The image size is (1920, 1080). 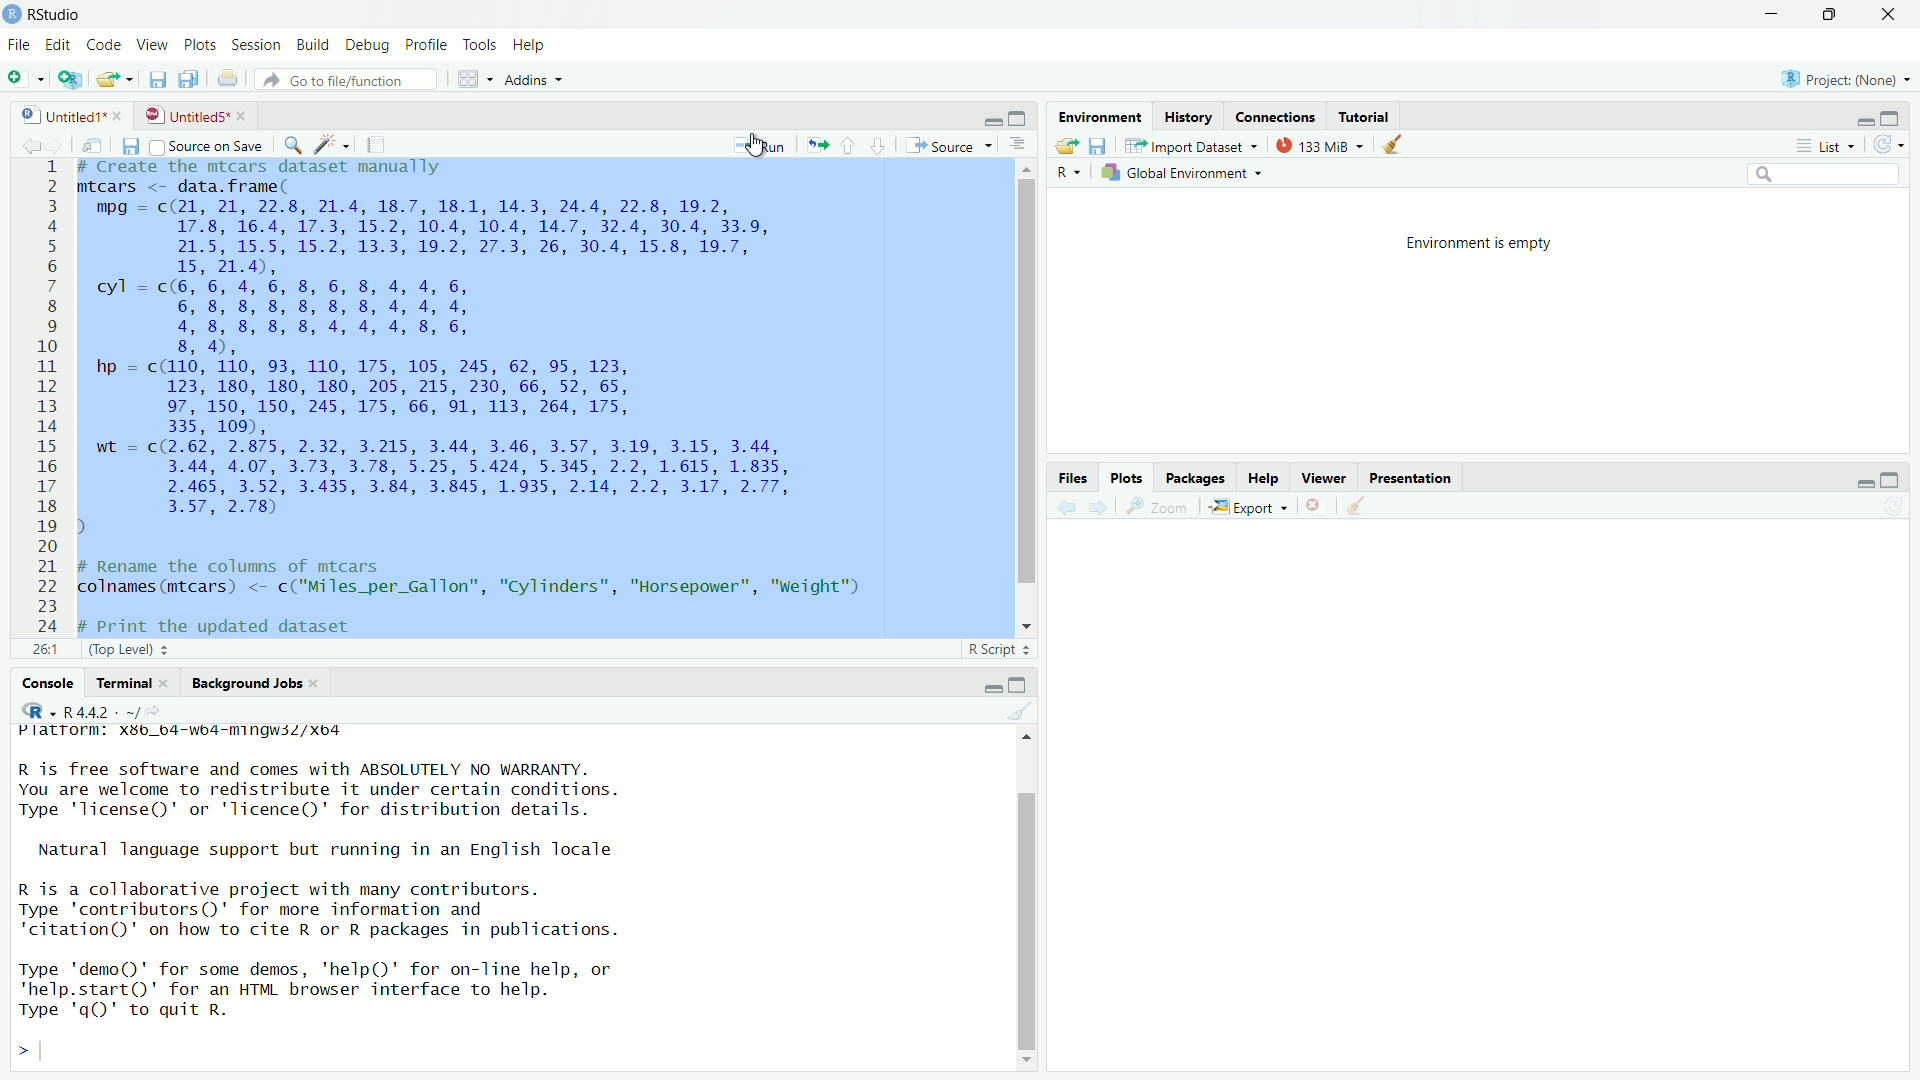 I want to click on Code, so click(x=104, y=44).